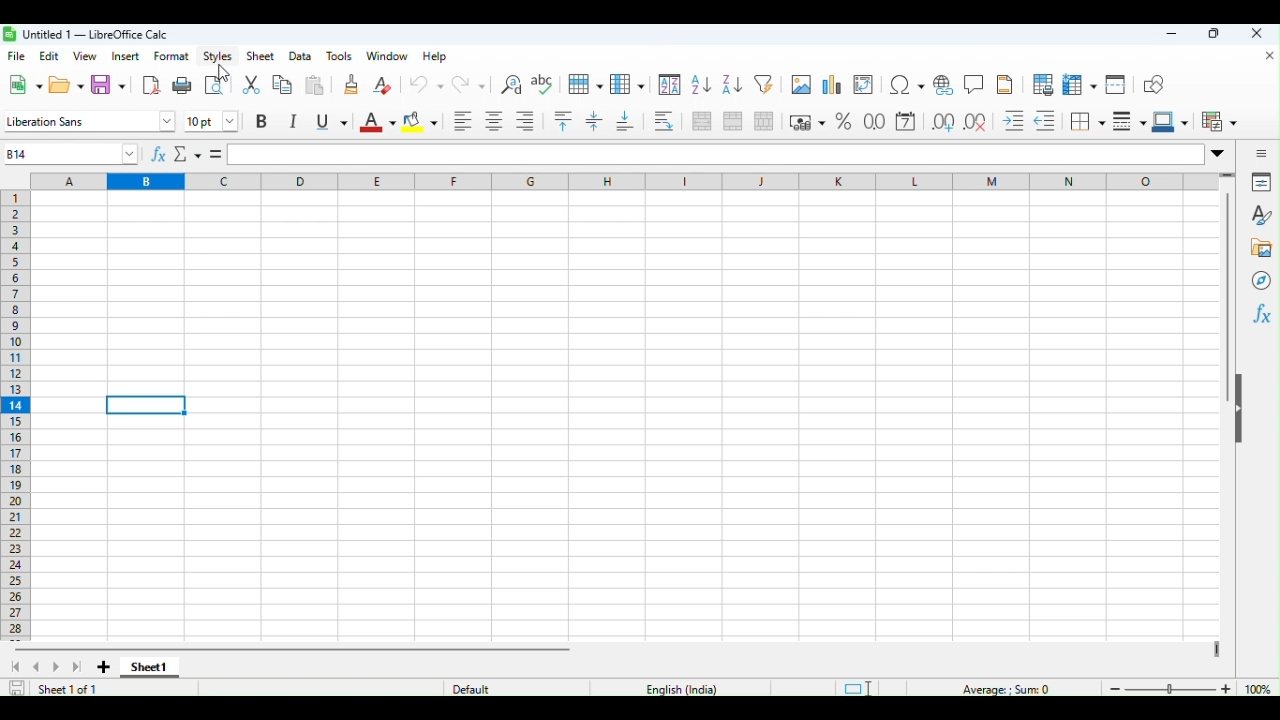 The height and width of the screenshot is (720, 1280). What do you see at coordinates (1075, 86) in the screenshot?
I see `Freeze rows and colum ` at bounding box center [1075, 86].